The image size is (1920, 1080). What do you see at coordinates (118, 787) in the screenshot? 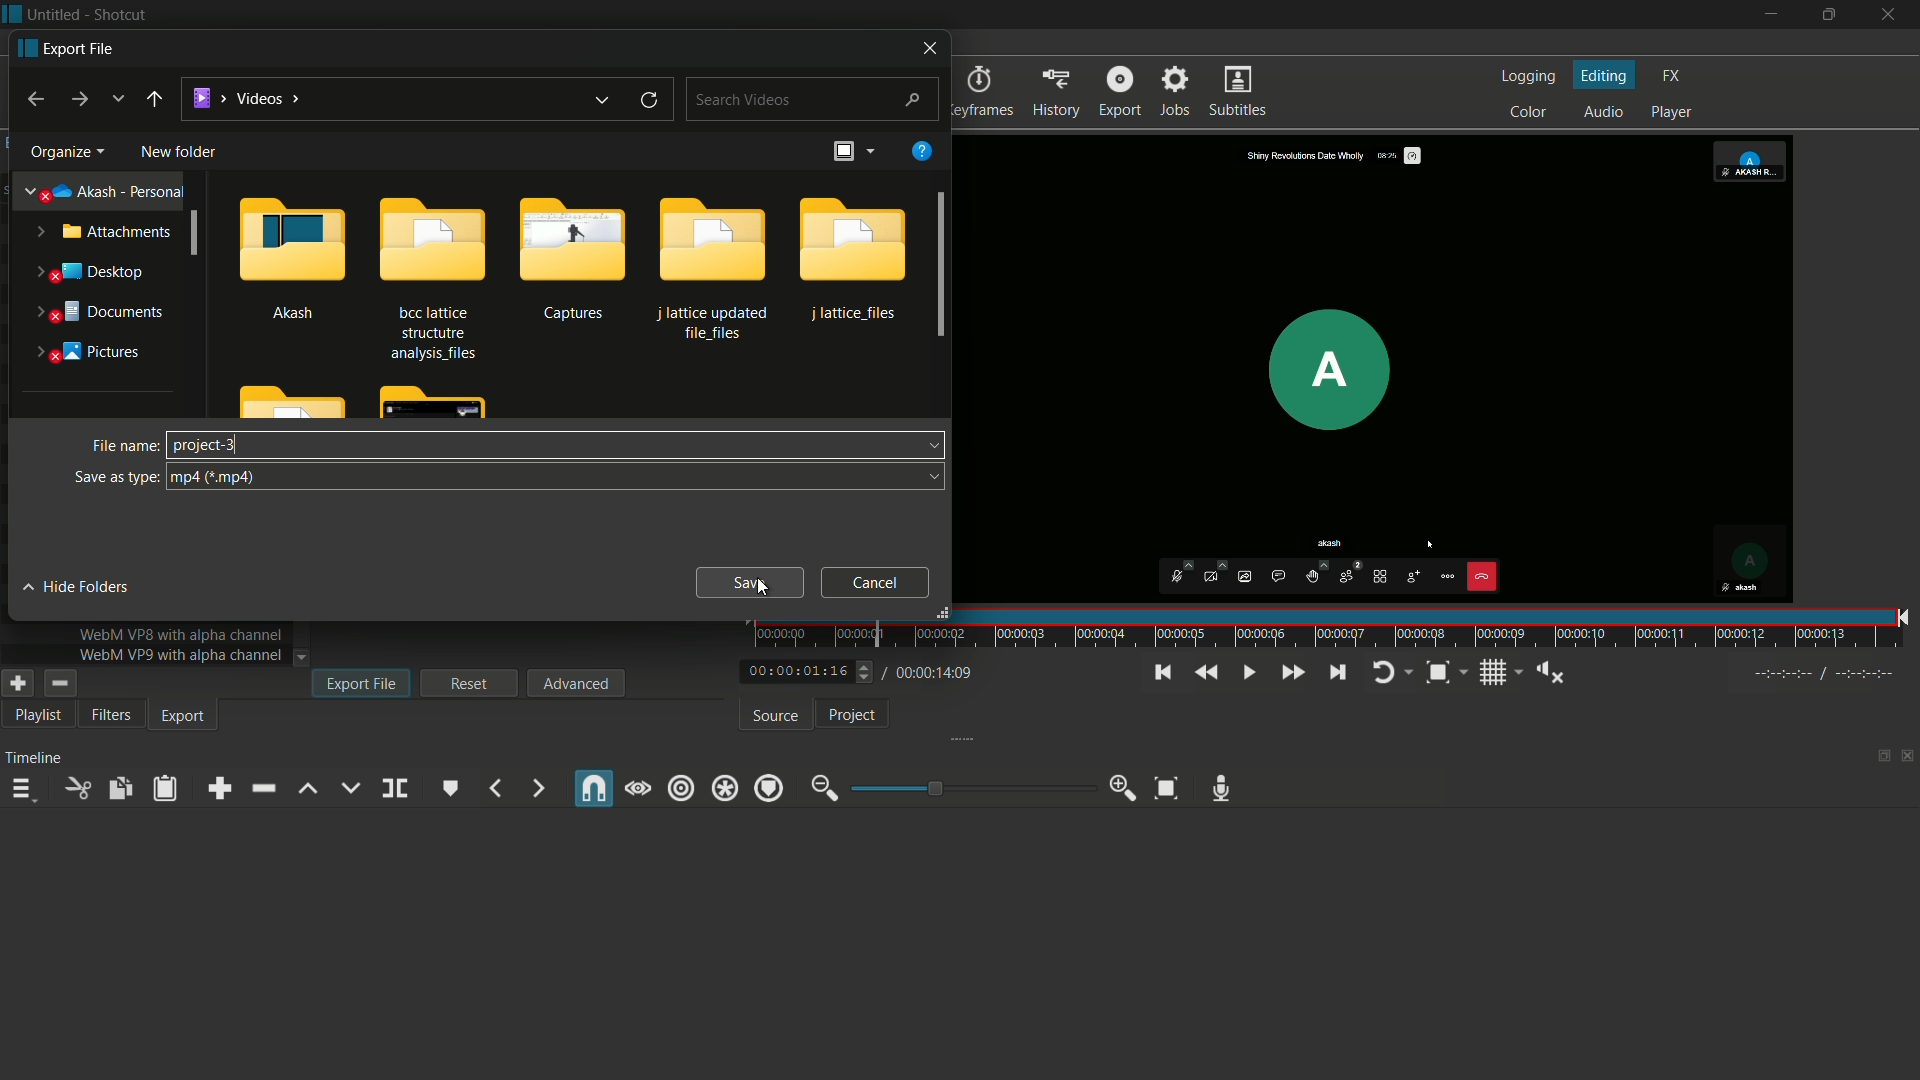
I see `copy checked filters` at bounding box center [118, 787].